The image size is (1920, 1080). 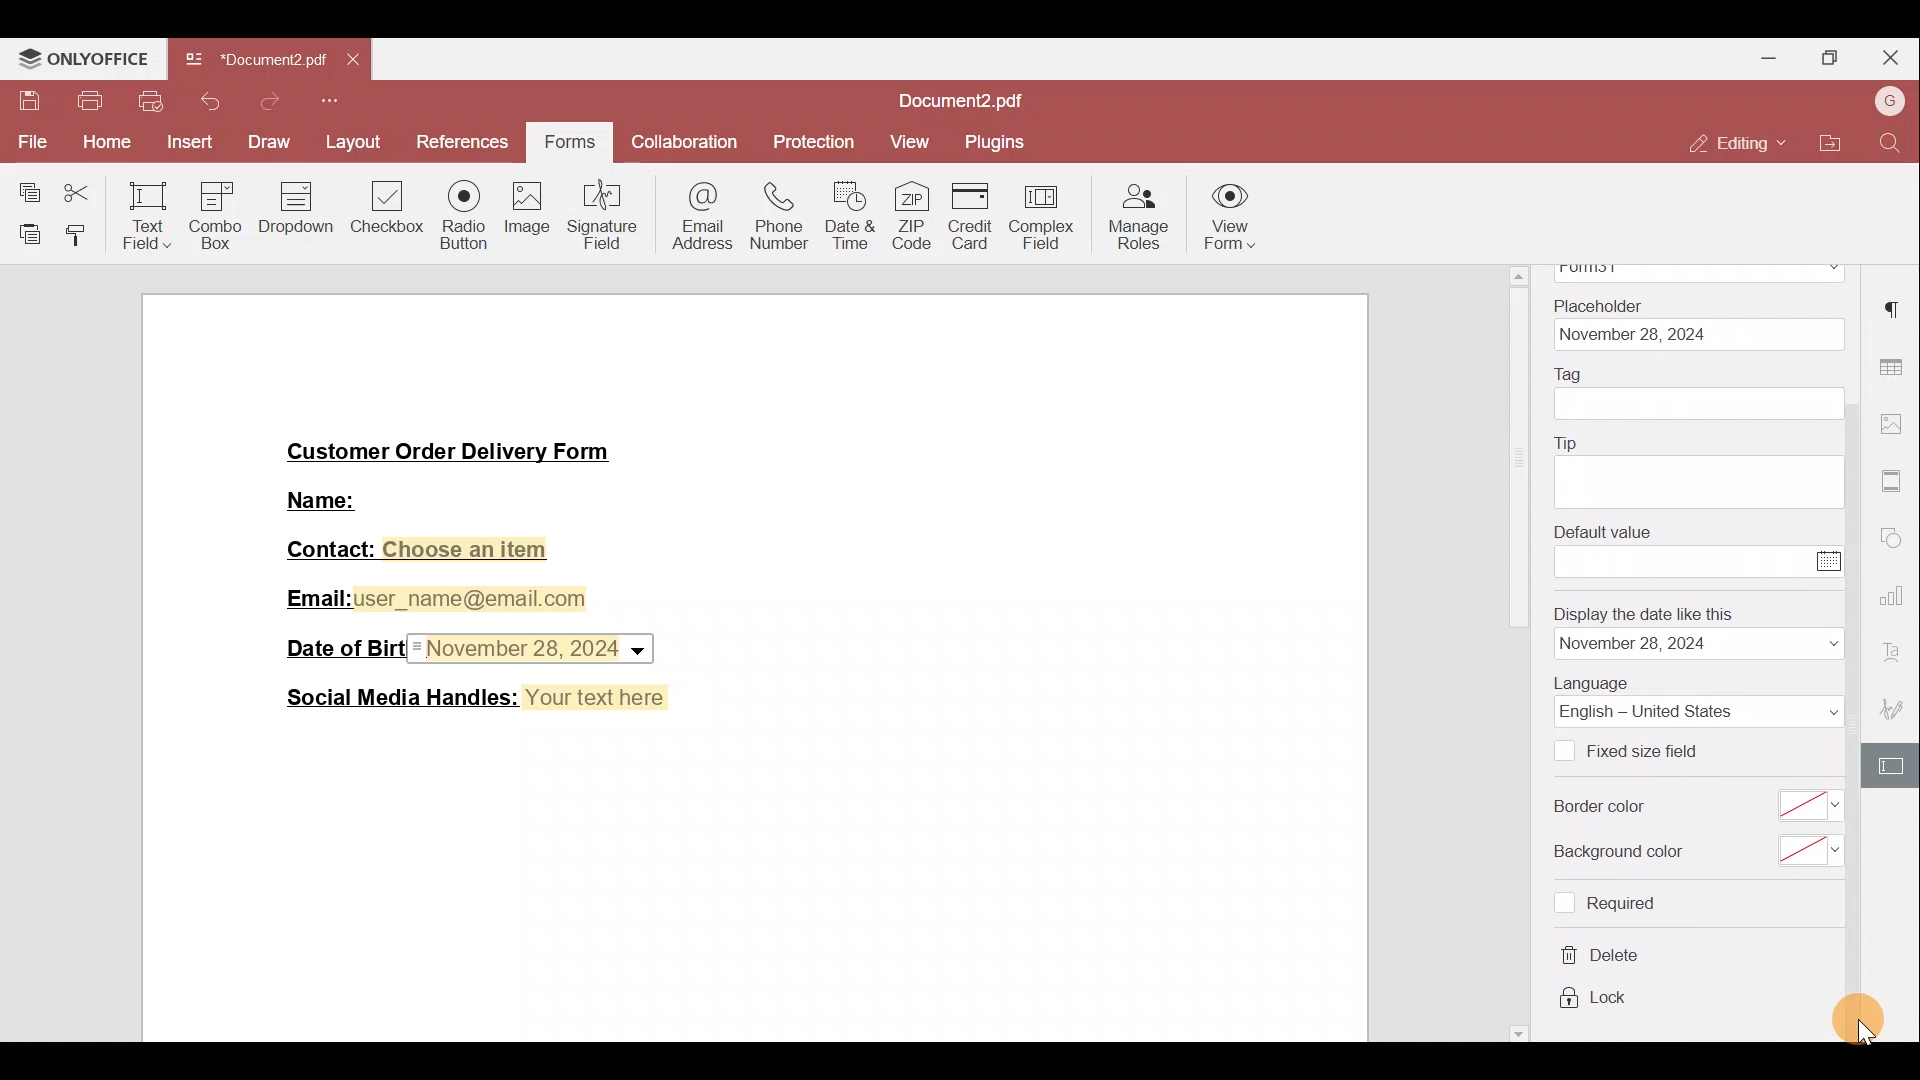 I want to click on Date & time field inserted, so click(x=536, y=649).